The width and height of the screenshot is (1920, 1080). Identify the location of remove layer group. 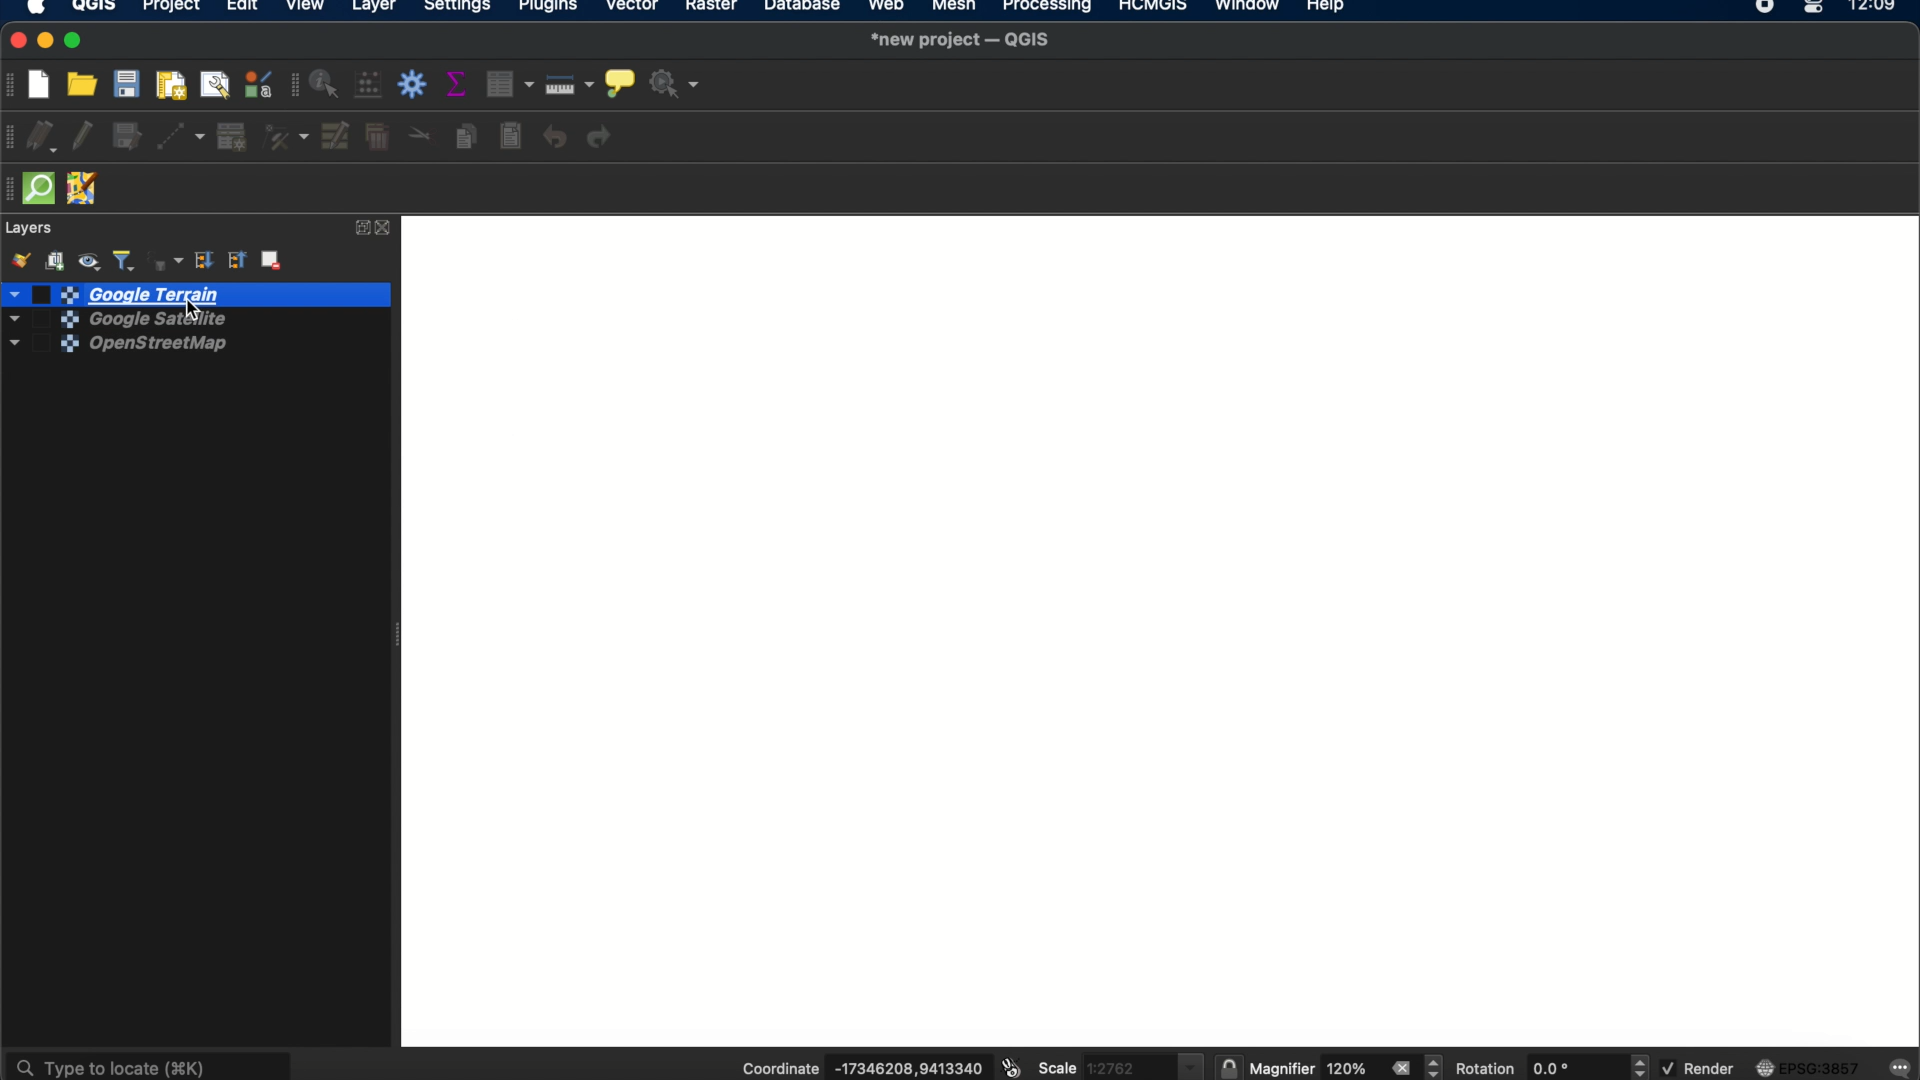
(274, 263).